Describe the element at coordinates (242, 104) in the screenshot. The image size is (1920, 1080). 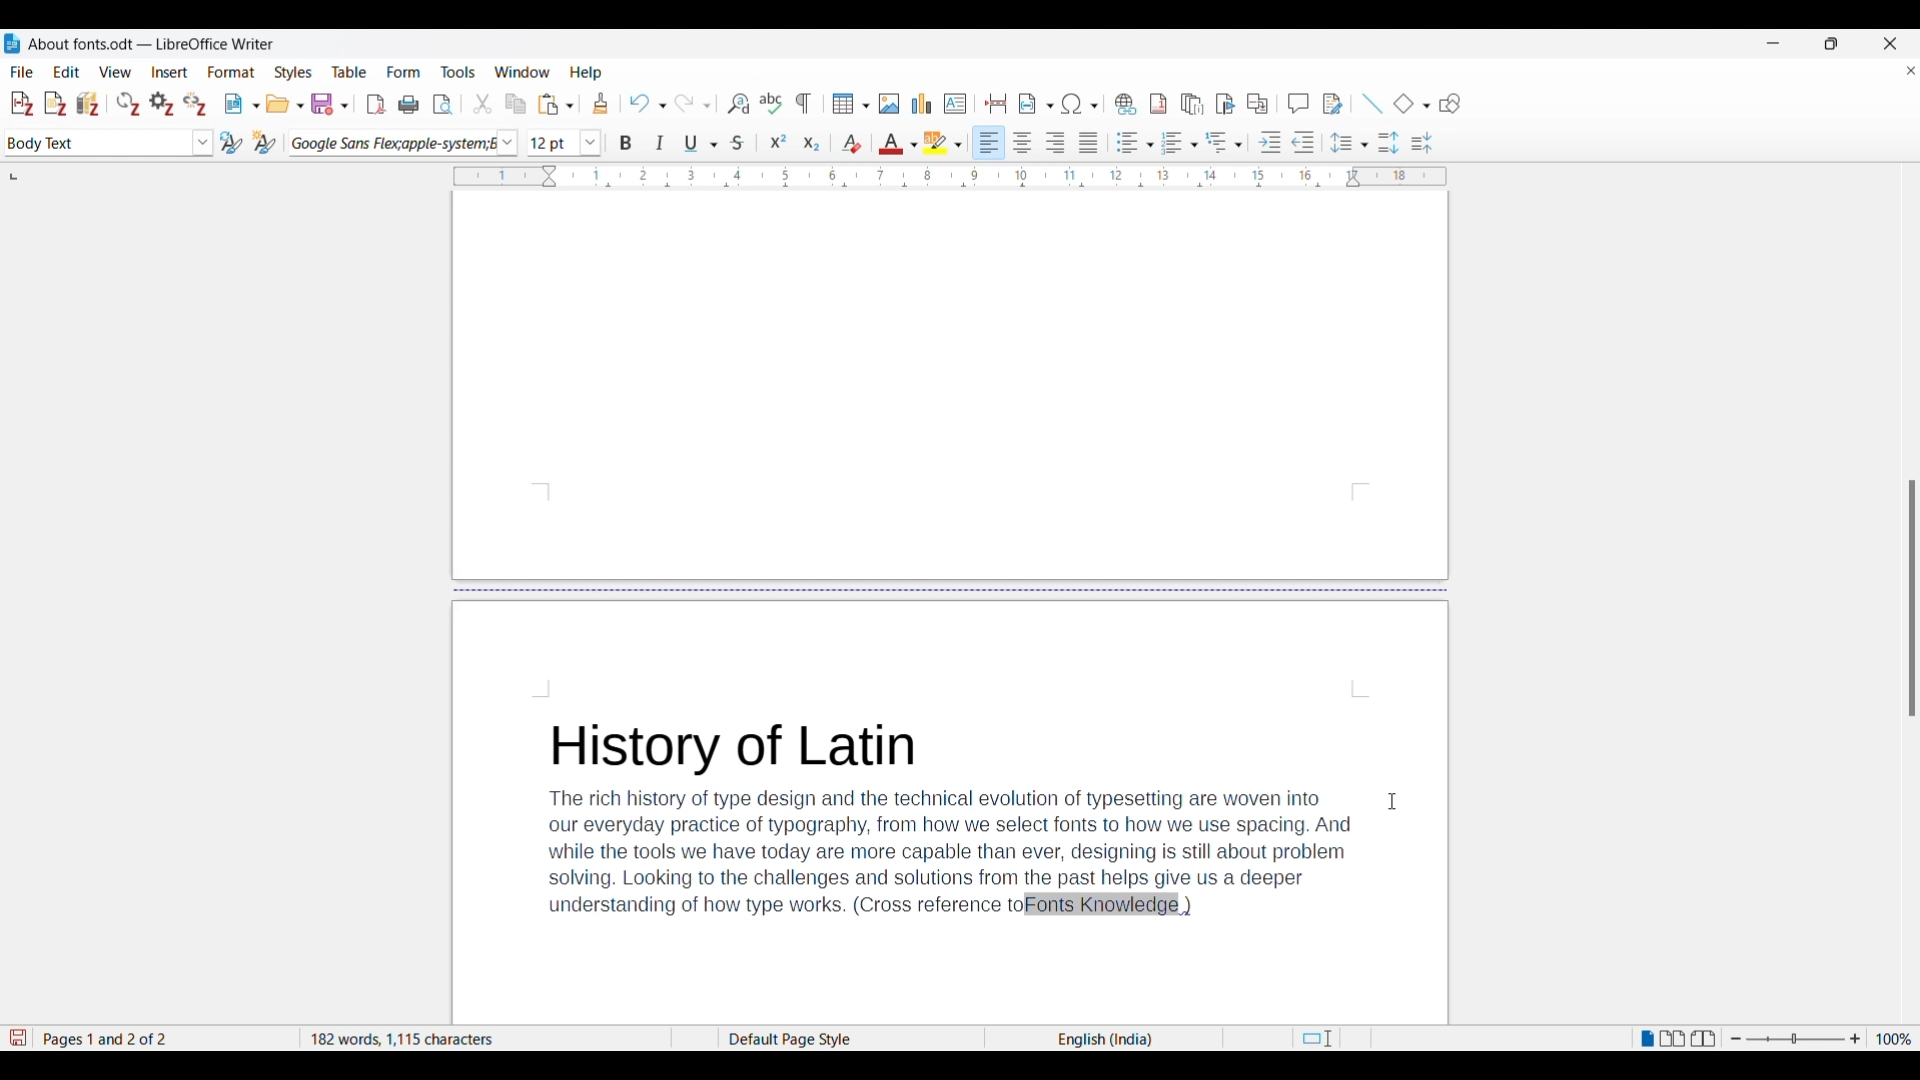
I see `New document options` at that location.